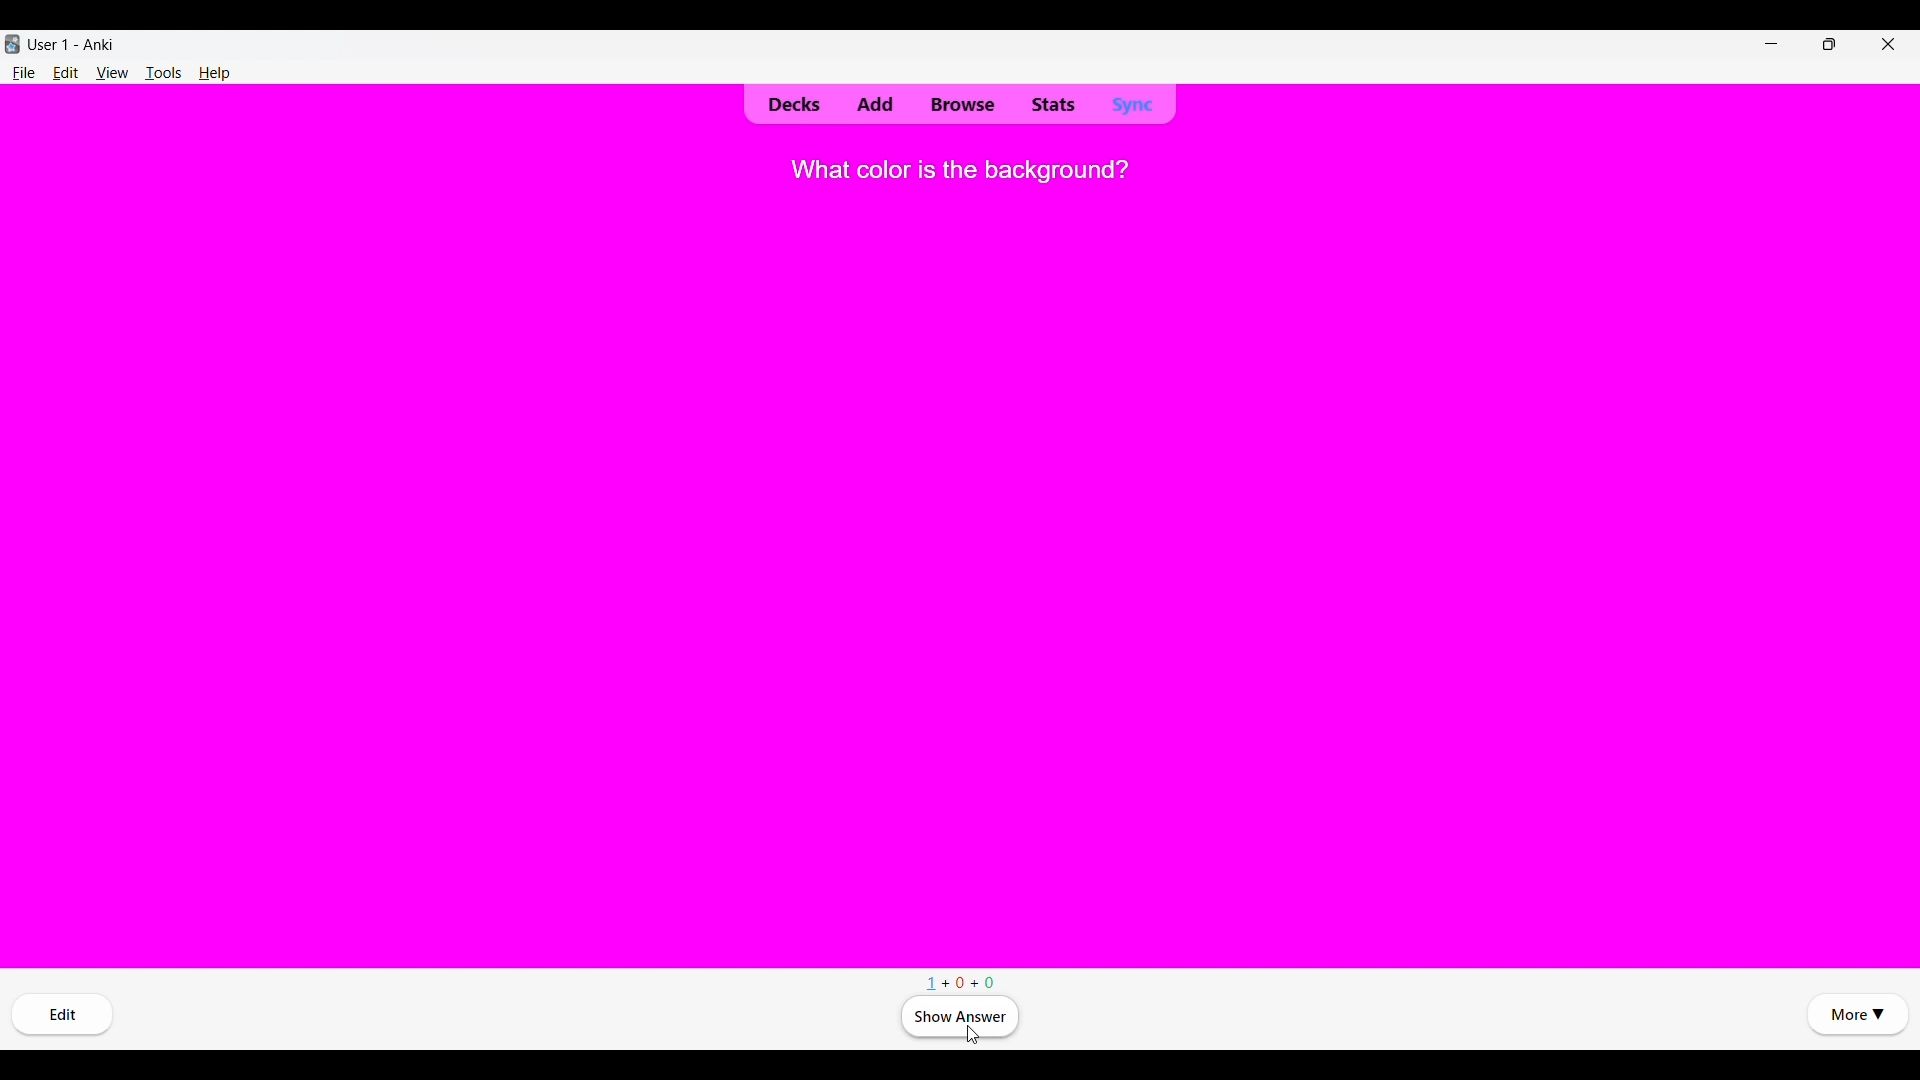 This screenshot has width=1920, height=1080. Describe the element at coordinates (215, 72) in the screenshot. I see `Help menu` at that location.